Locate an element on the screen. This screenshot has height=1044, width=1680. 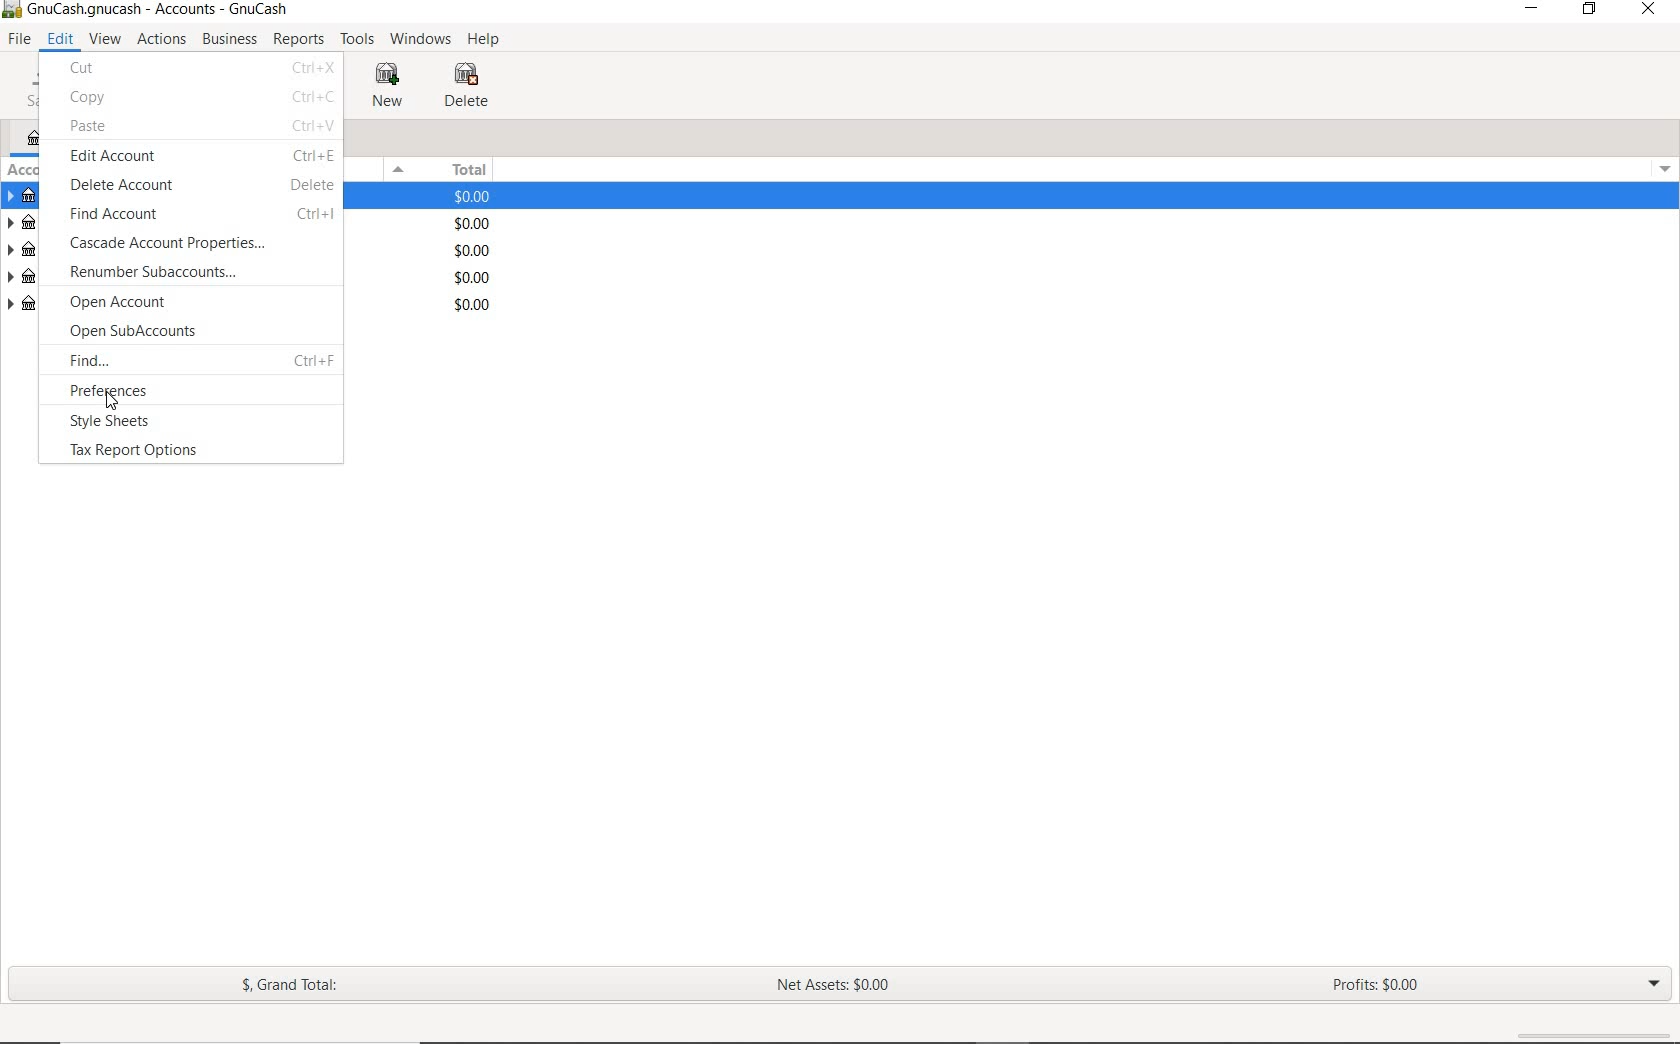
FILE NAME is located at coordinates (147, 8).